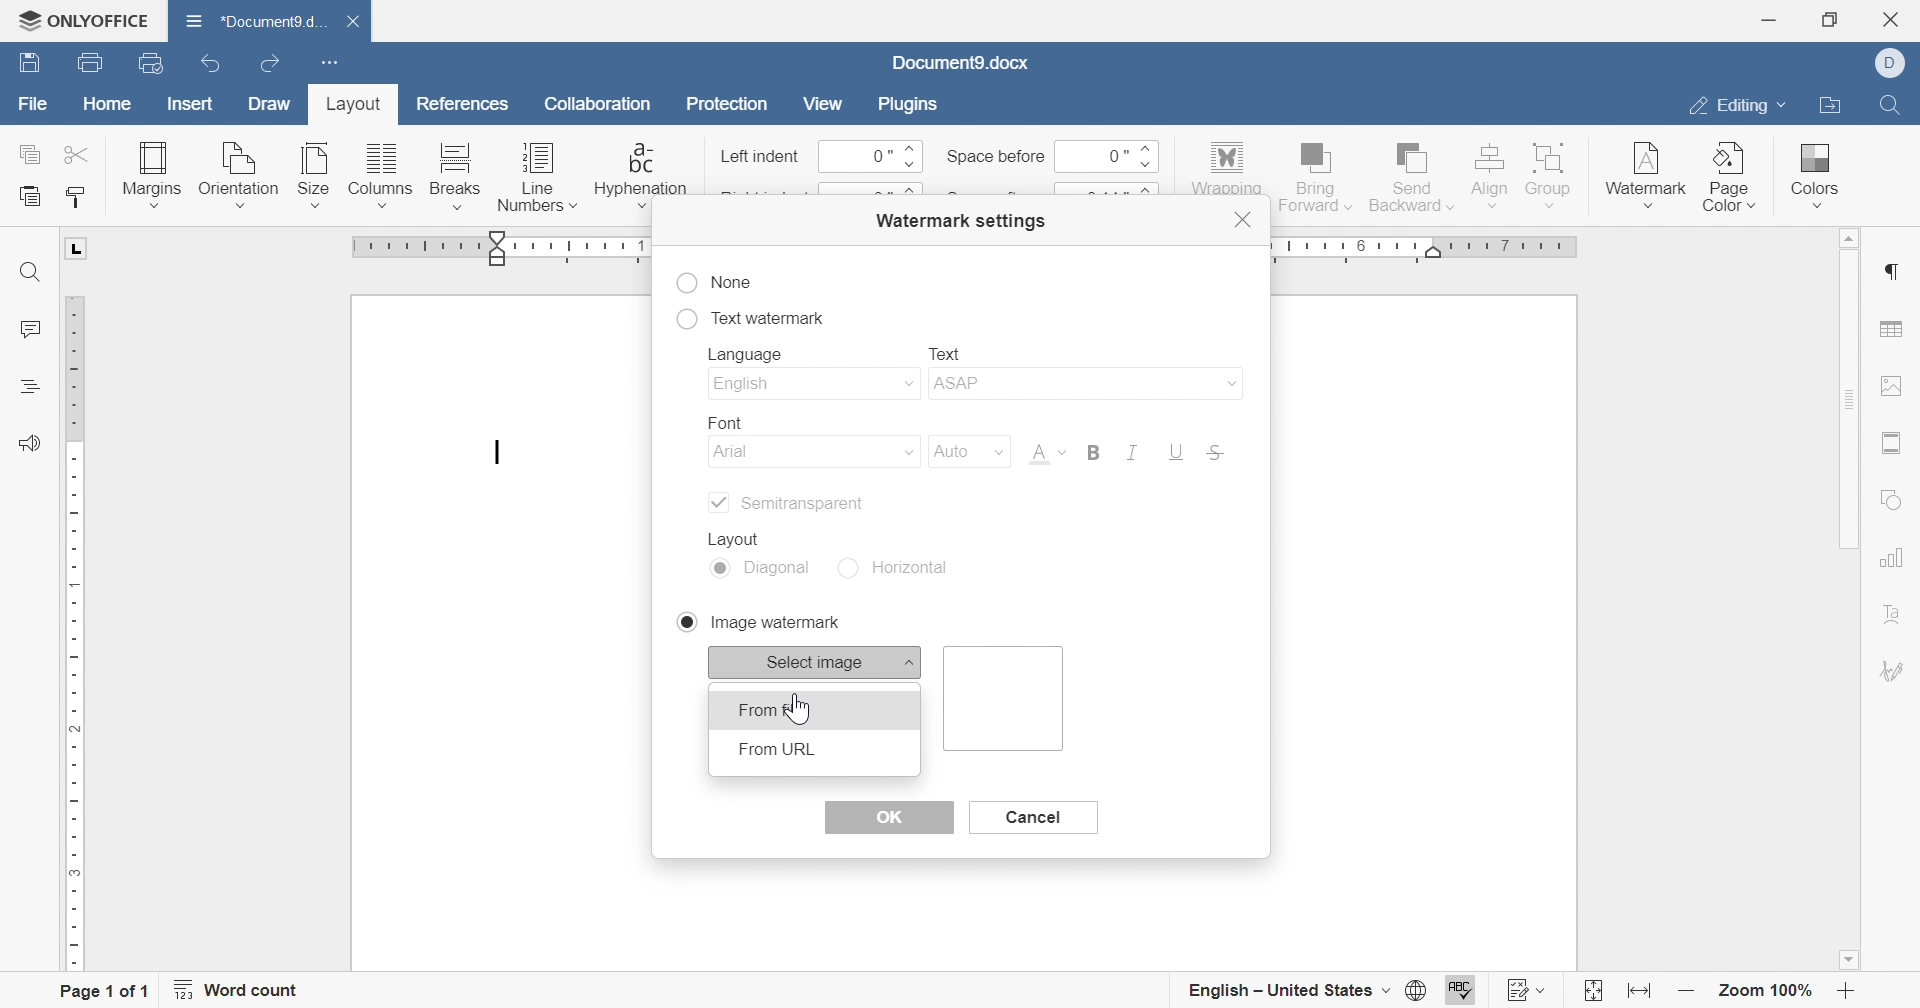 The width and height of the screenshot is (1920, 1008). Describe the element at coordinates (817, 661) in the screenshot. I see `select map` at that location.